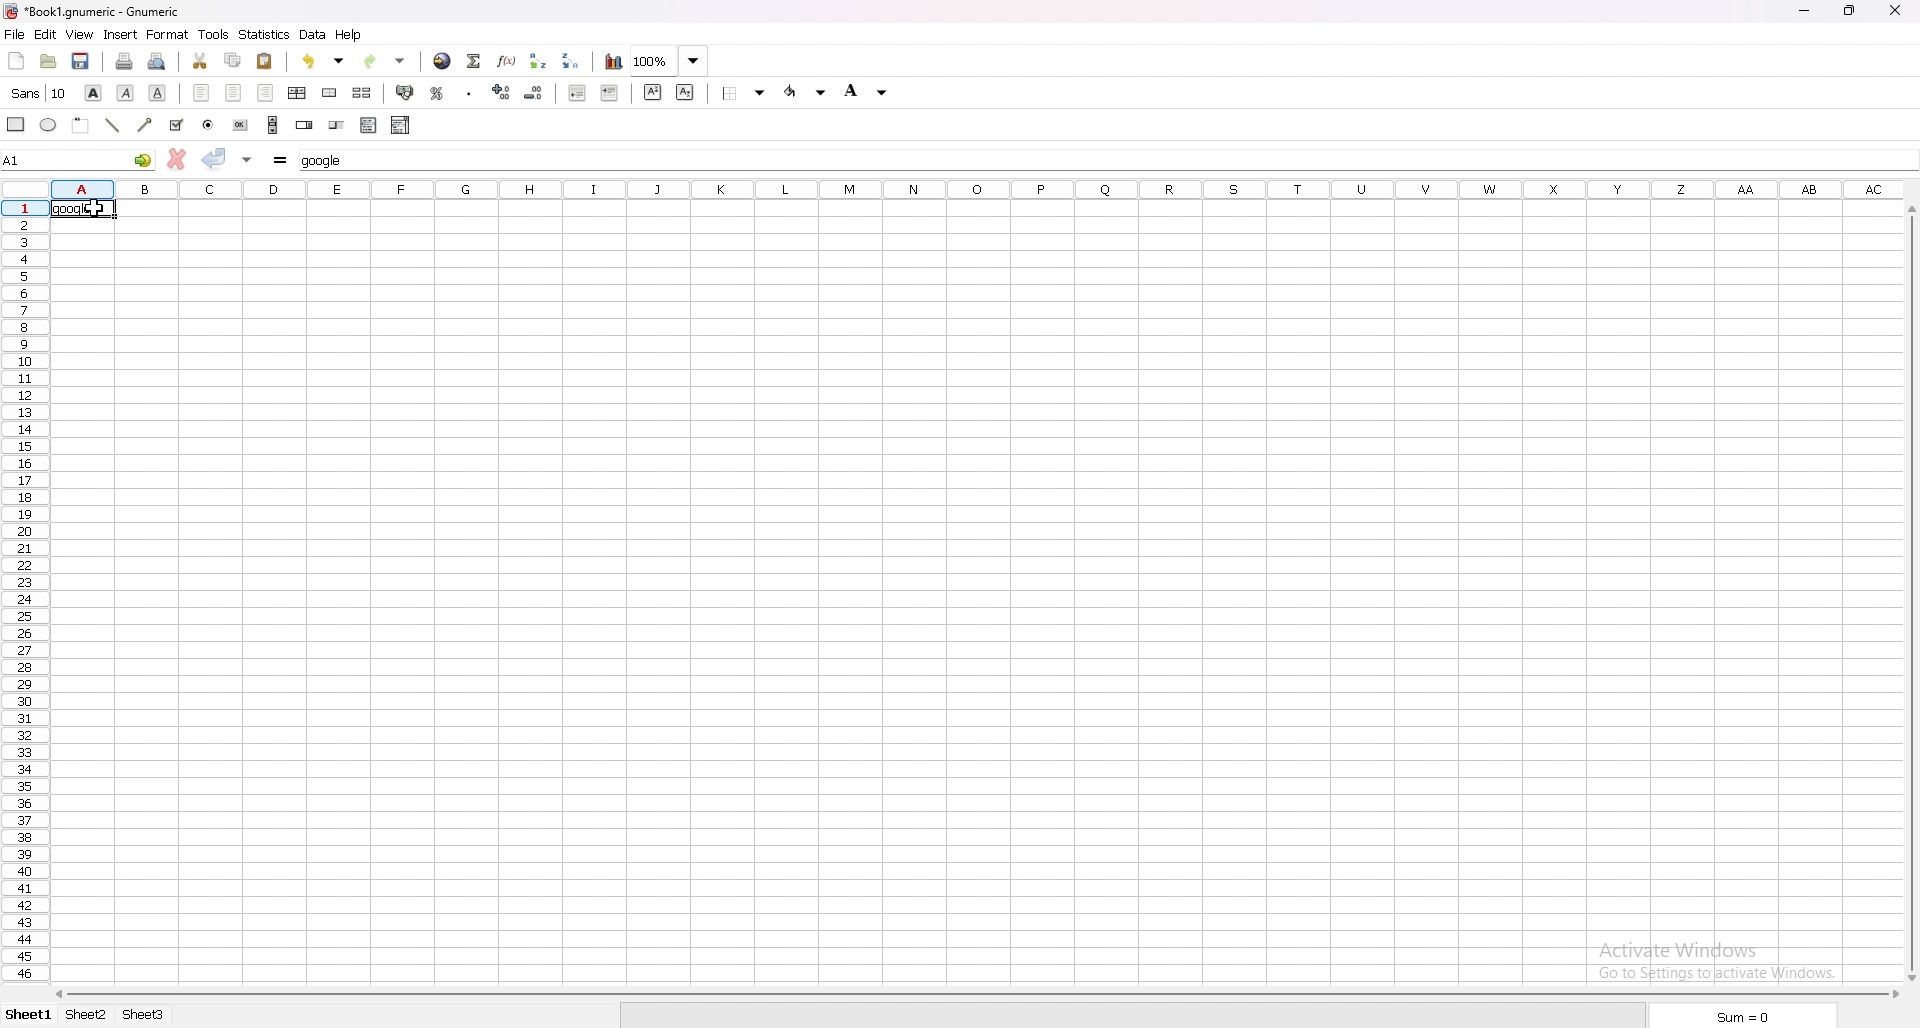 This screenshot has width=1920, height=1028. I want to click on decrease decimals, so click(534, 93).